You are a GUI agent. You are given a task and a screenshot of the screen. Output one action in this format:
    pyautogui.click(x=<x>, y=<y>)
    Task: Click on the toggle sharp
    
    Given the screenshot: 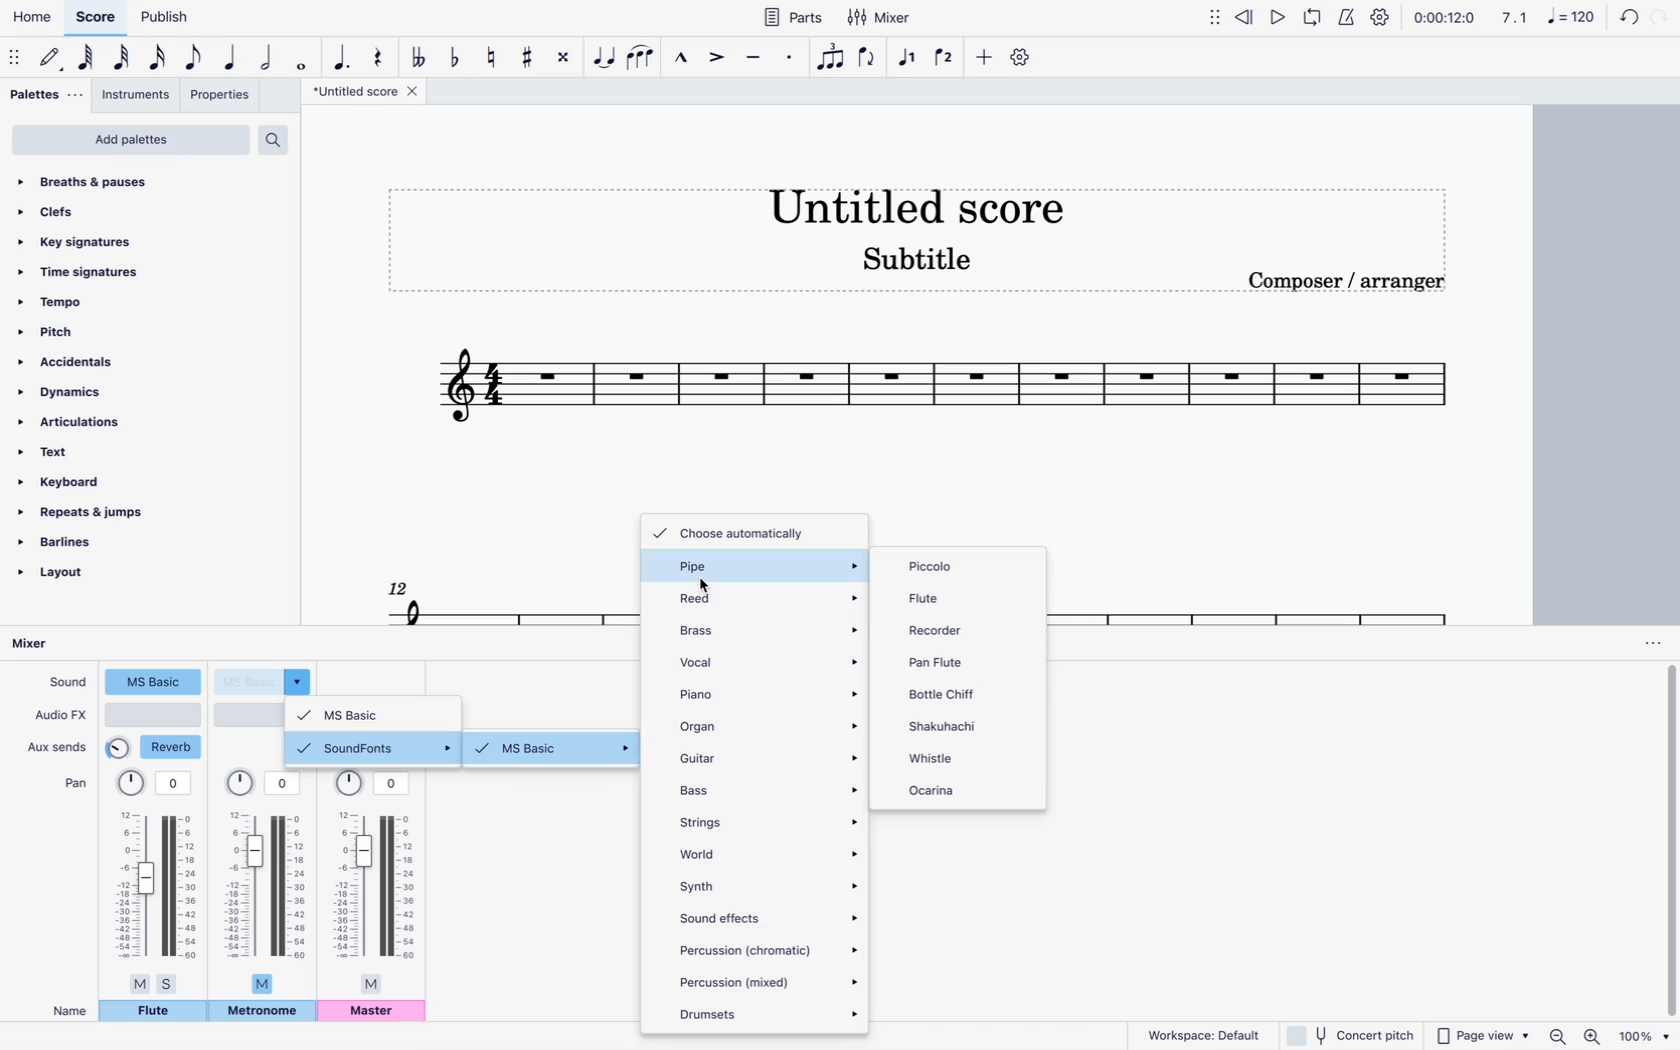 What is the action you would take?
    pyautogui.click(x=530, y=60)
    